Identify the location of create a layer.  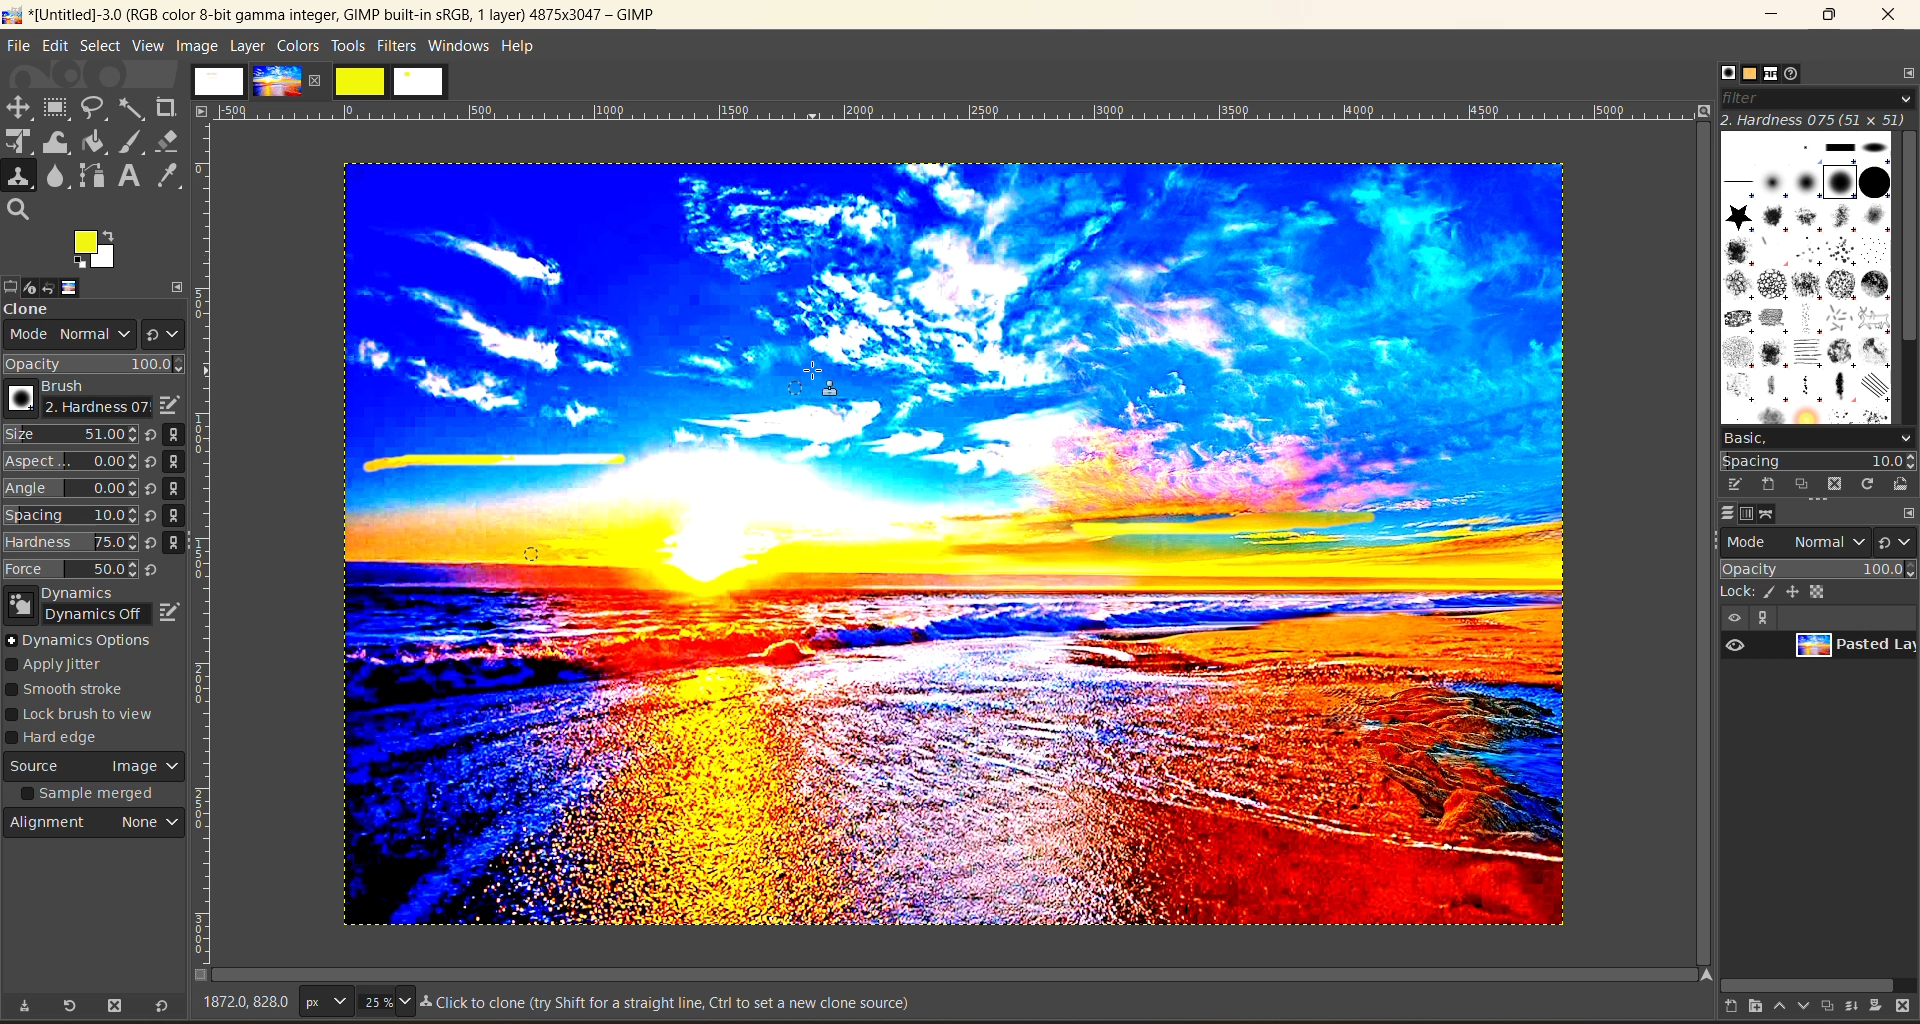
(1824, 1007).